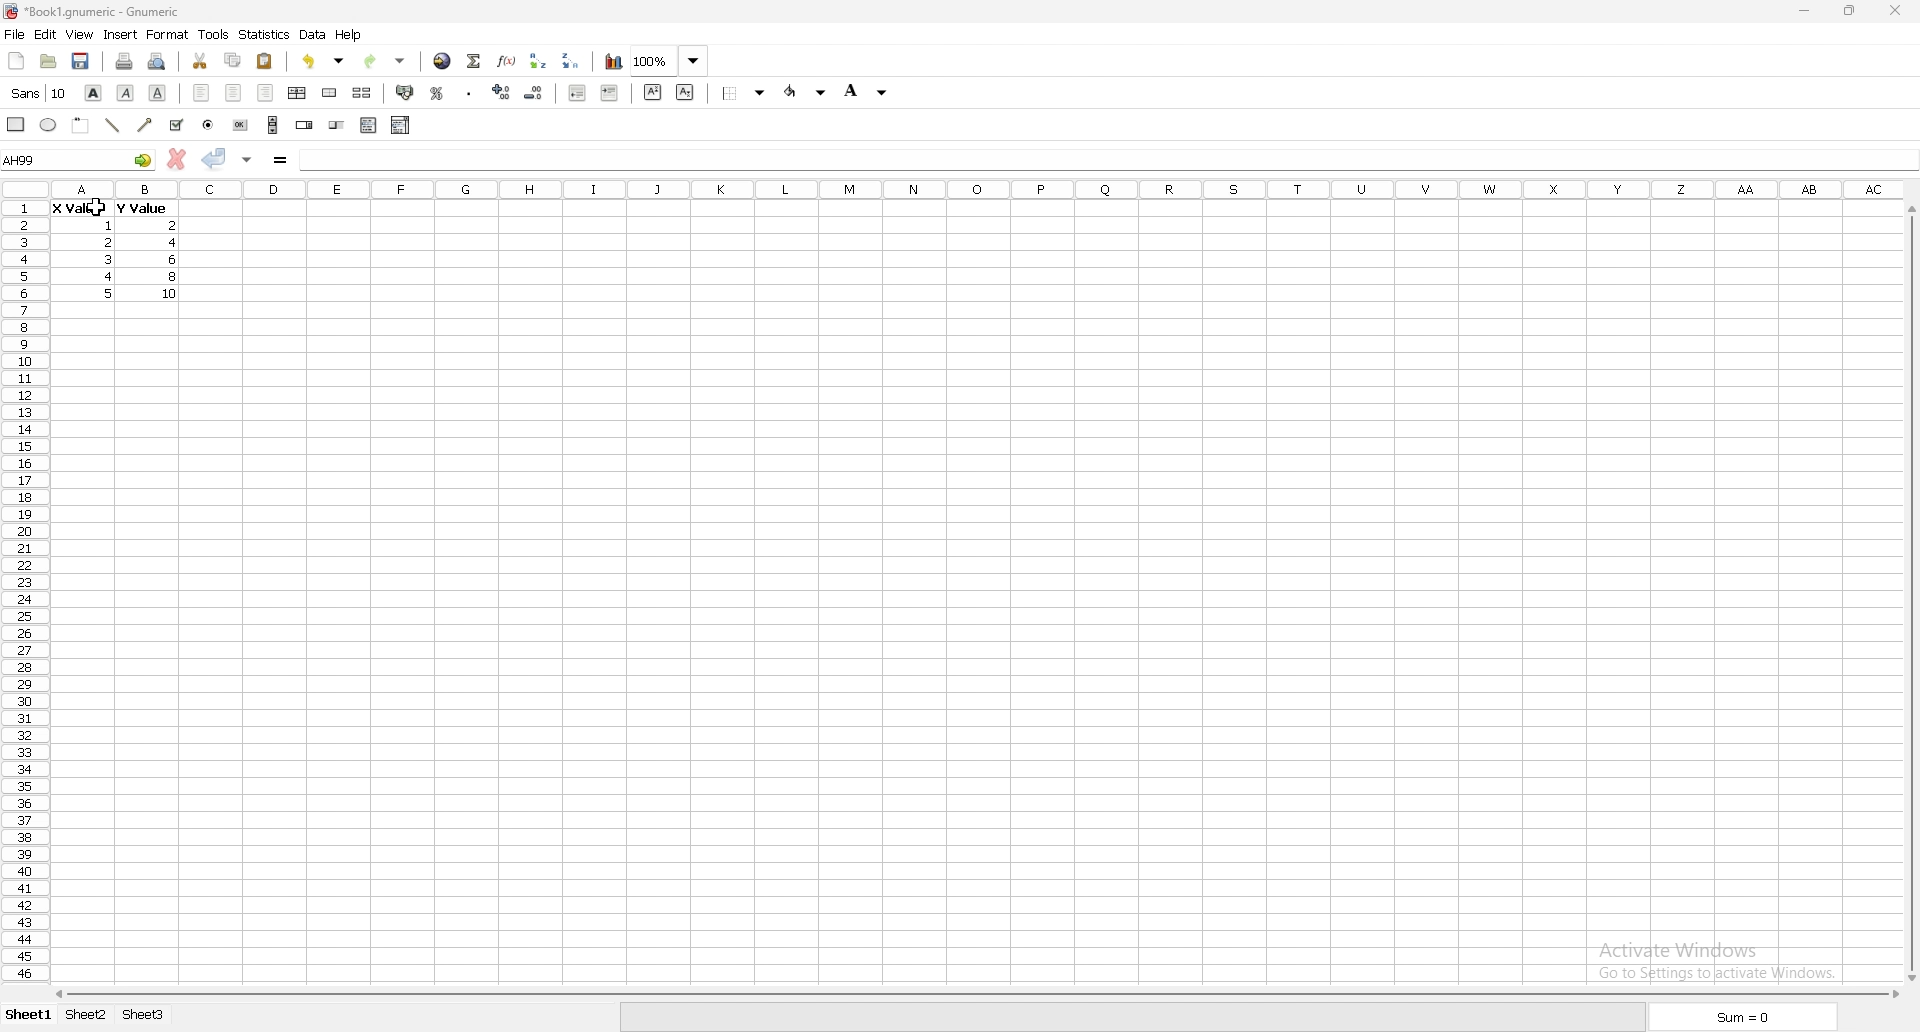 This screenshot has height=1032, width=1920. I want to click on undo, so click(323, 61).